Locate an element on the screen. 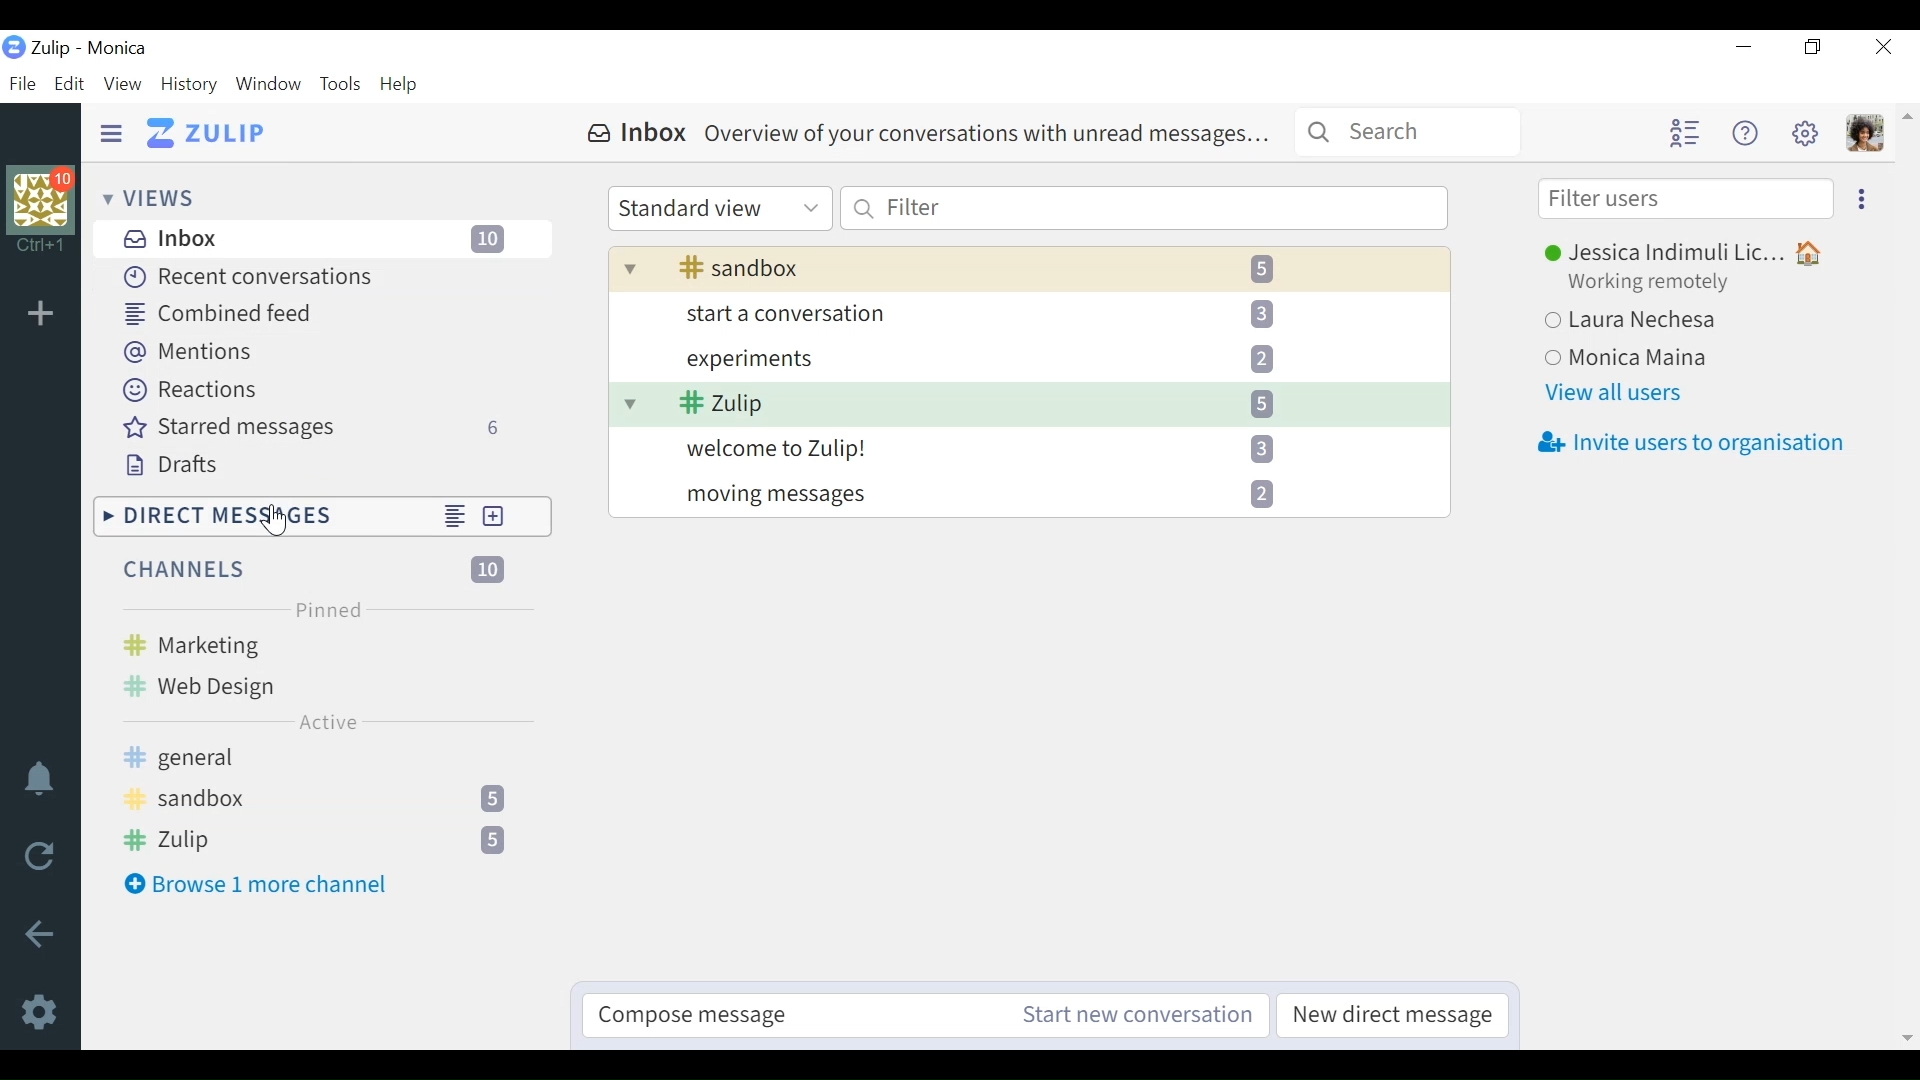 The image size is (1920, 1080). New direct message is located at coordinates (1391, 1015).